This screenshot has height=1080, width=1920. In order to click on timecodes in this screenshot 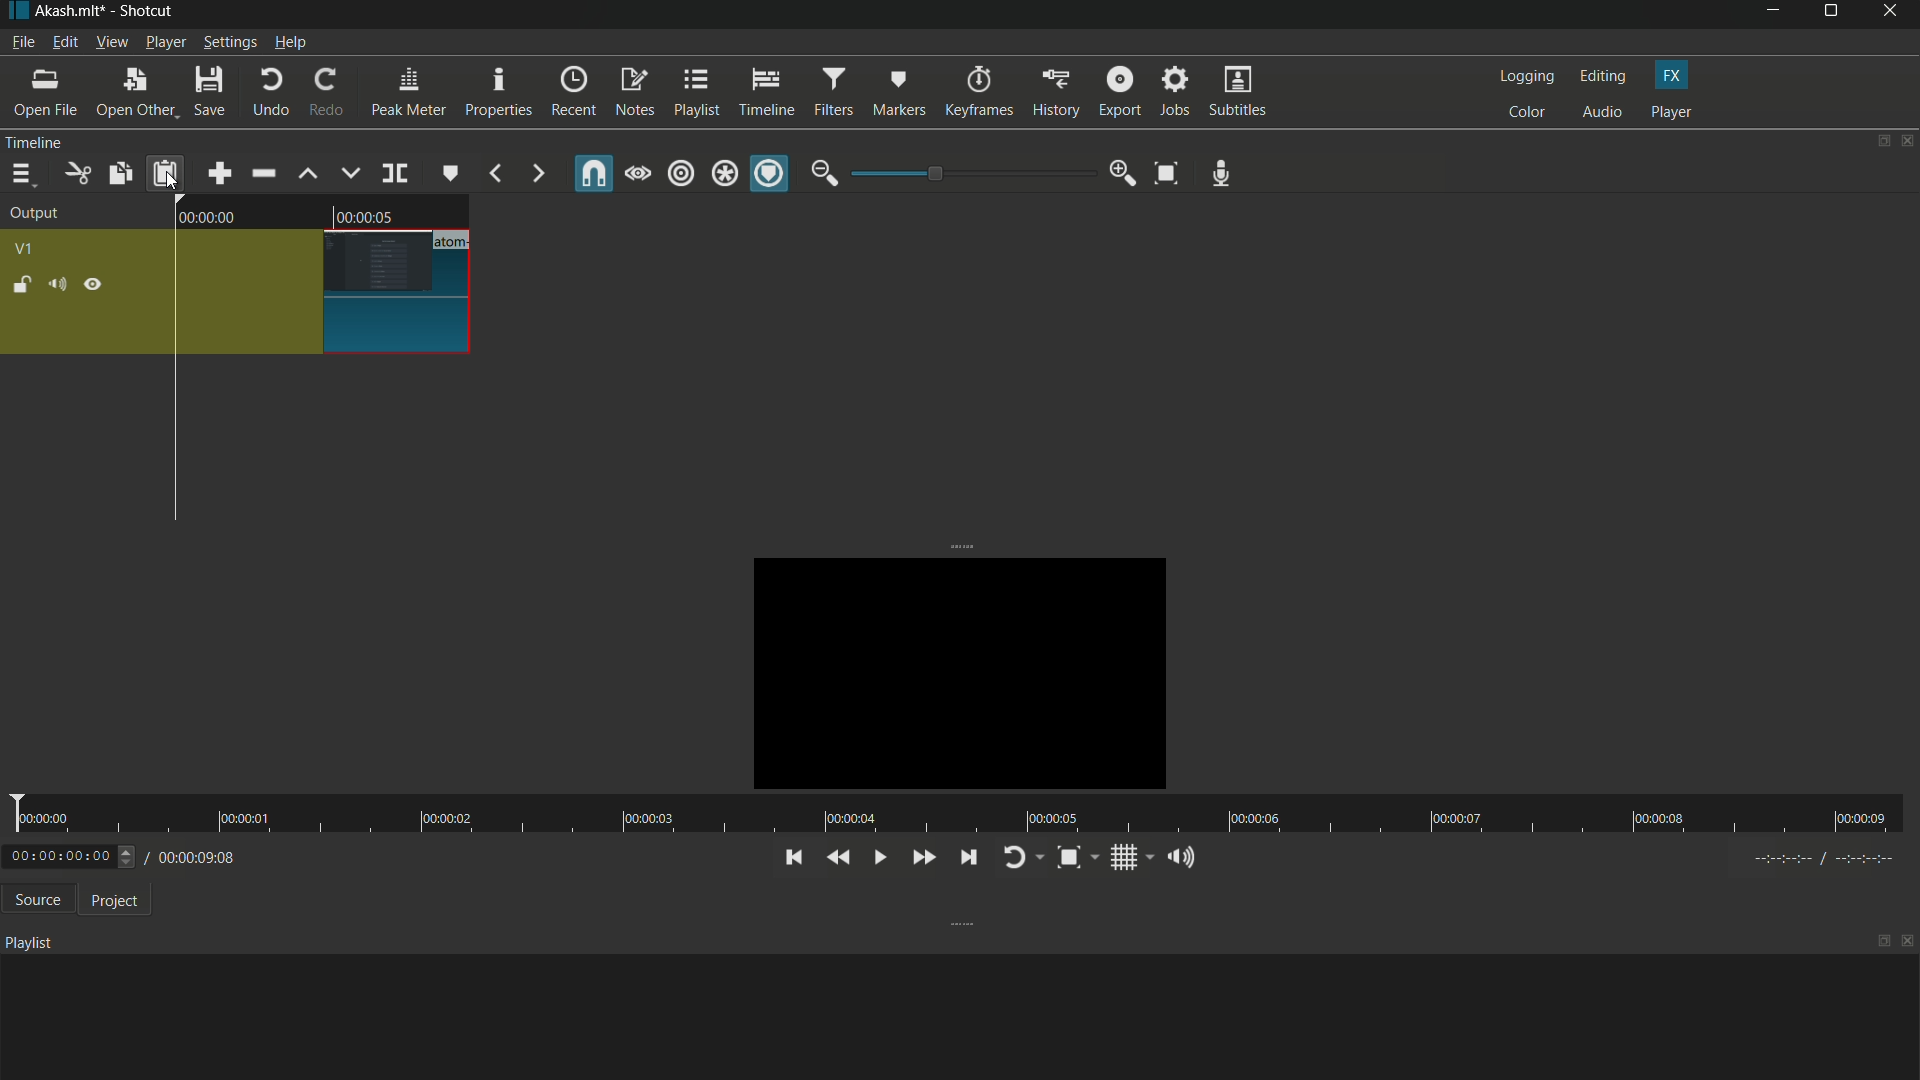, I will do `click(1834, 858)`.